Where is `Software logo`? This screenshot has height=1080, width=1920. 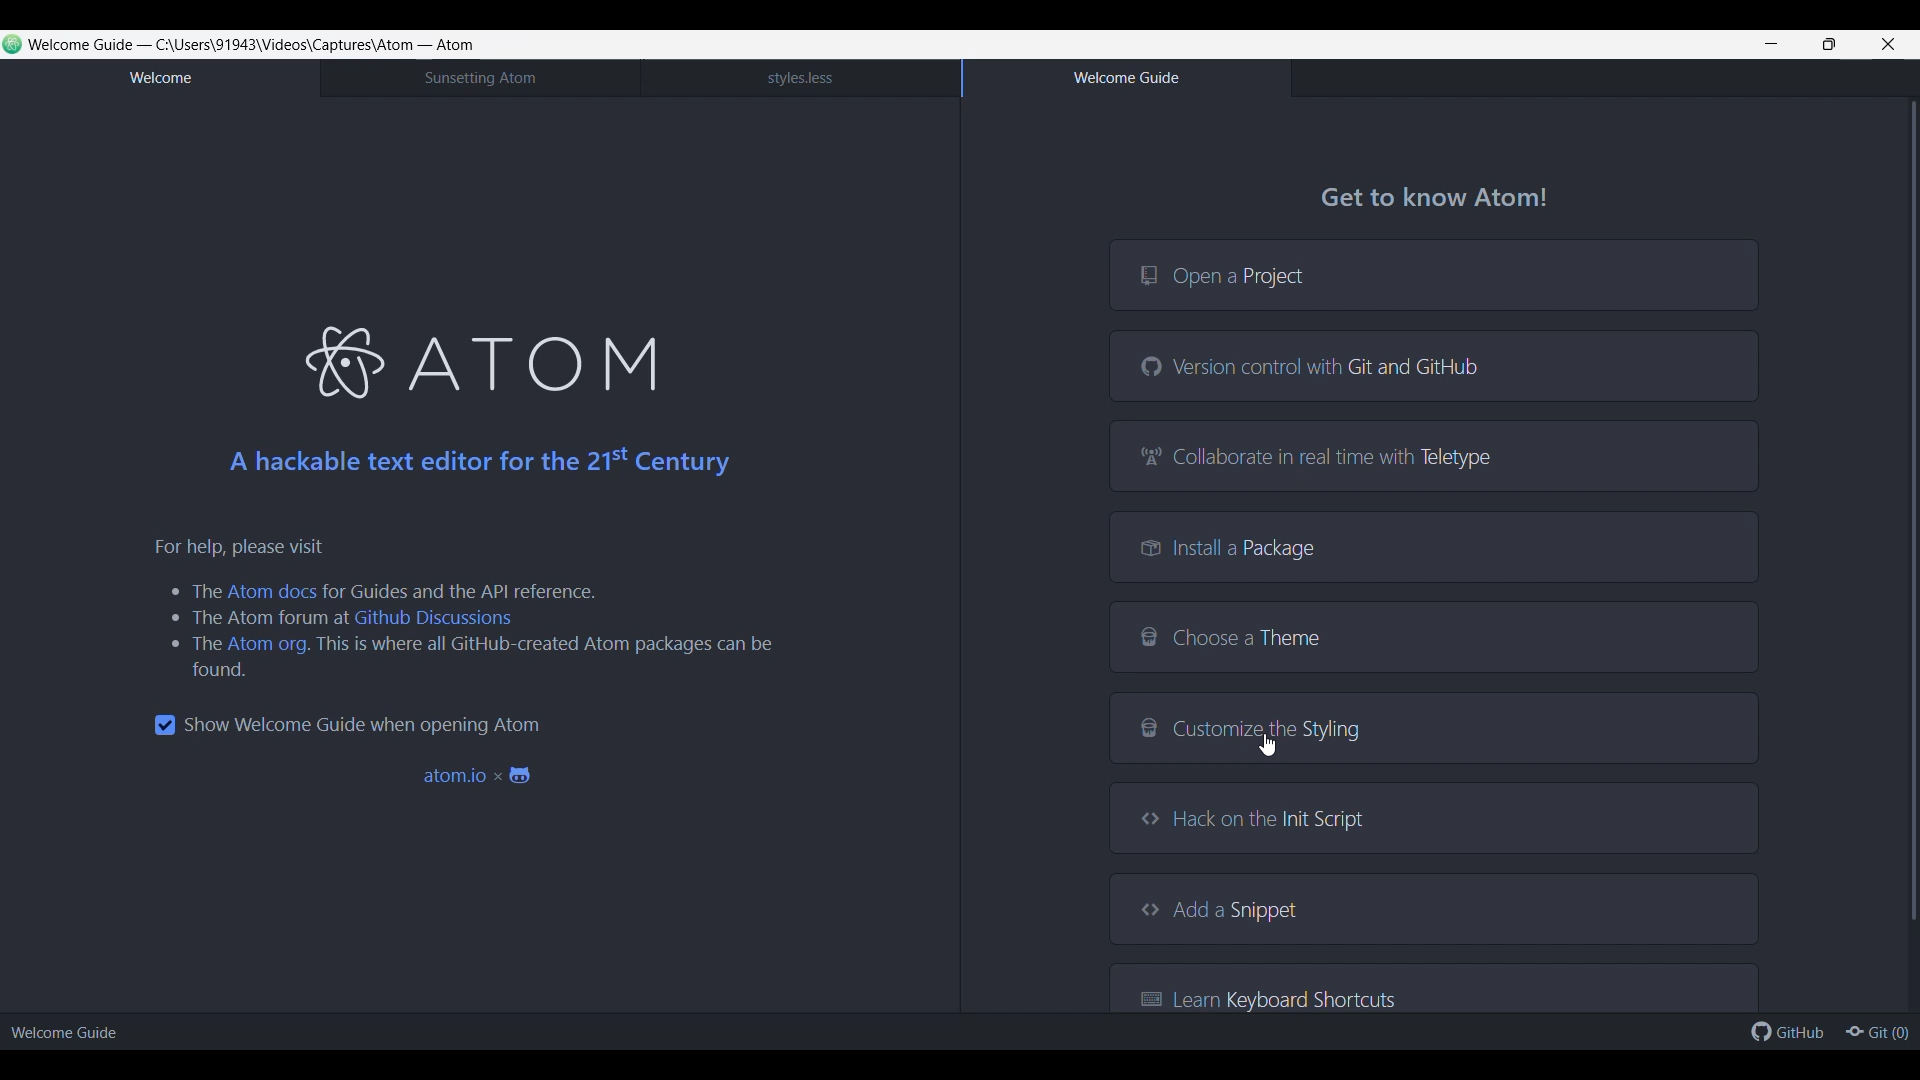 Software logo is located at coordinates (13, 44).